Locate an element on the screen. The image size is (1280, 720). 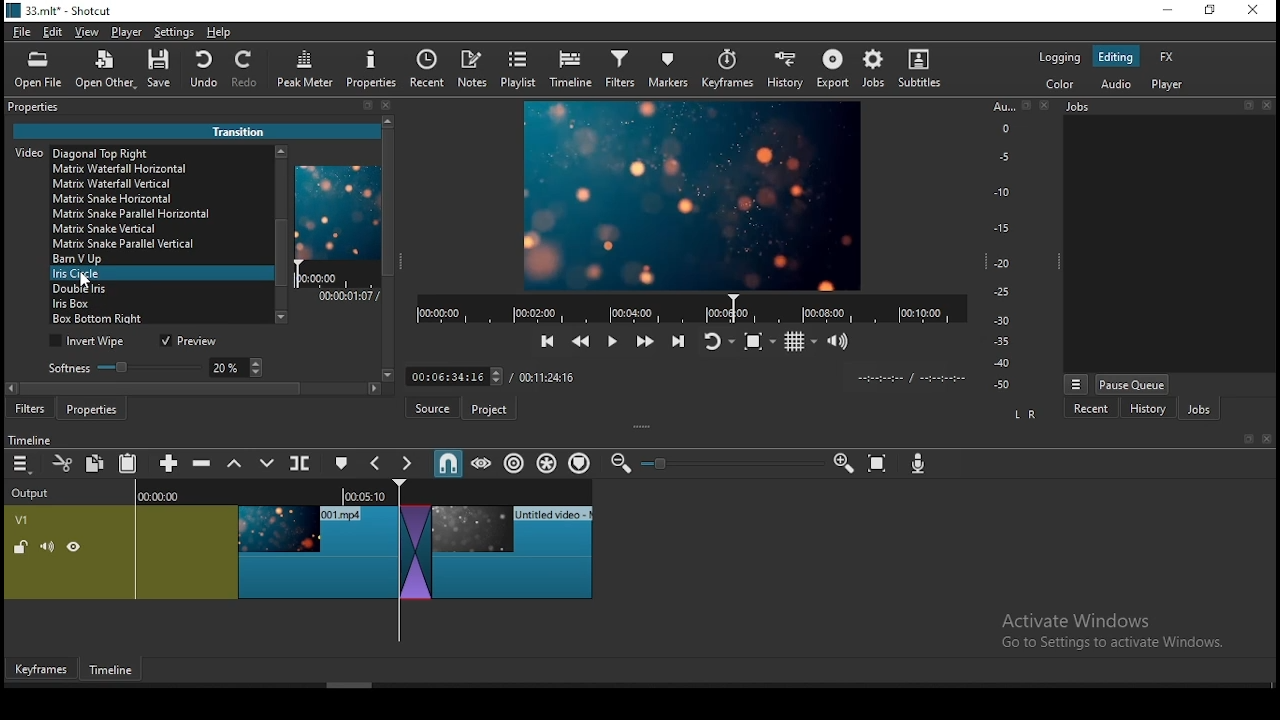
split at playhead is located at coordinates (302, 465).